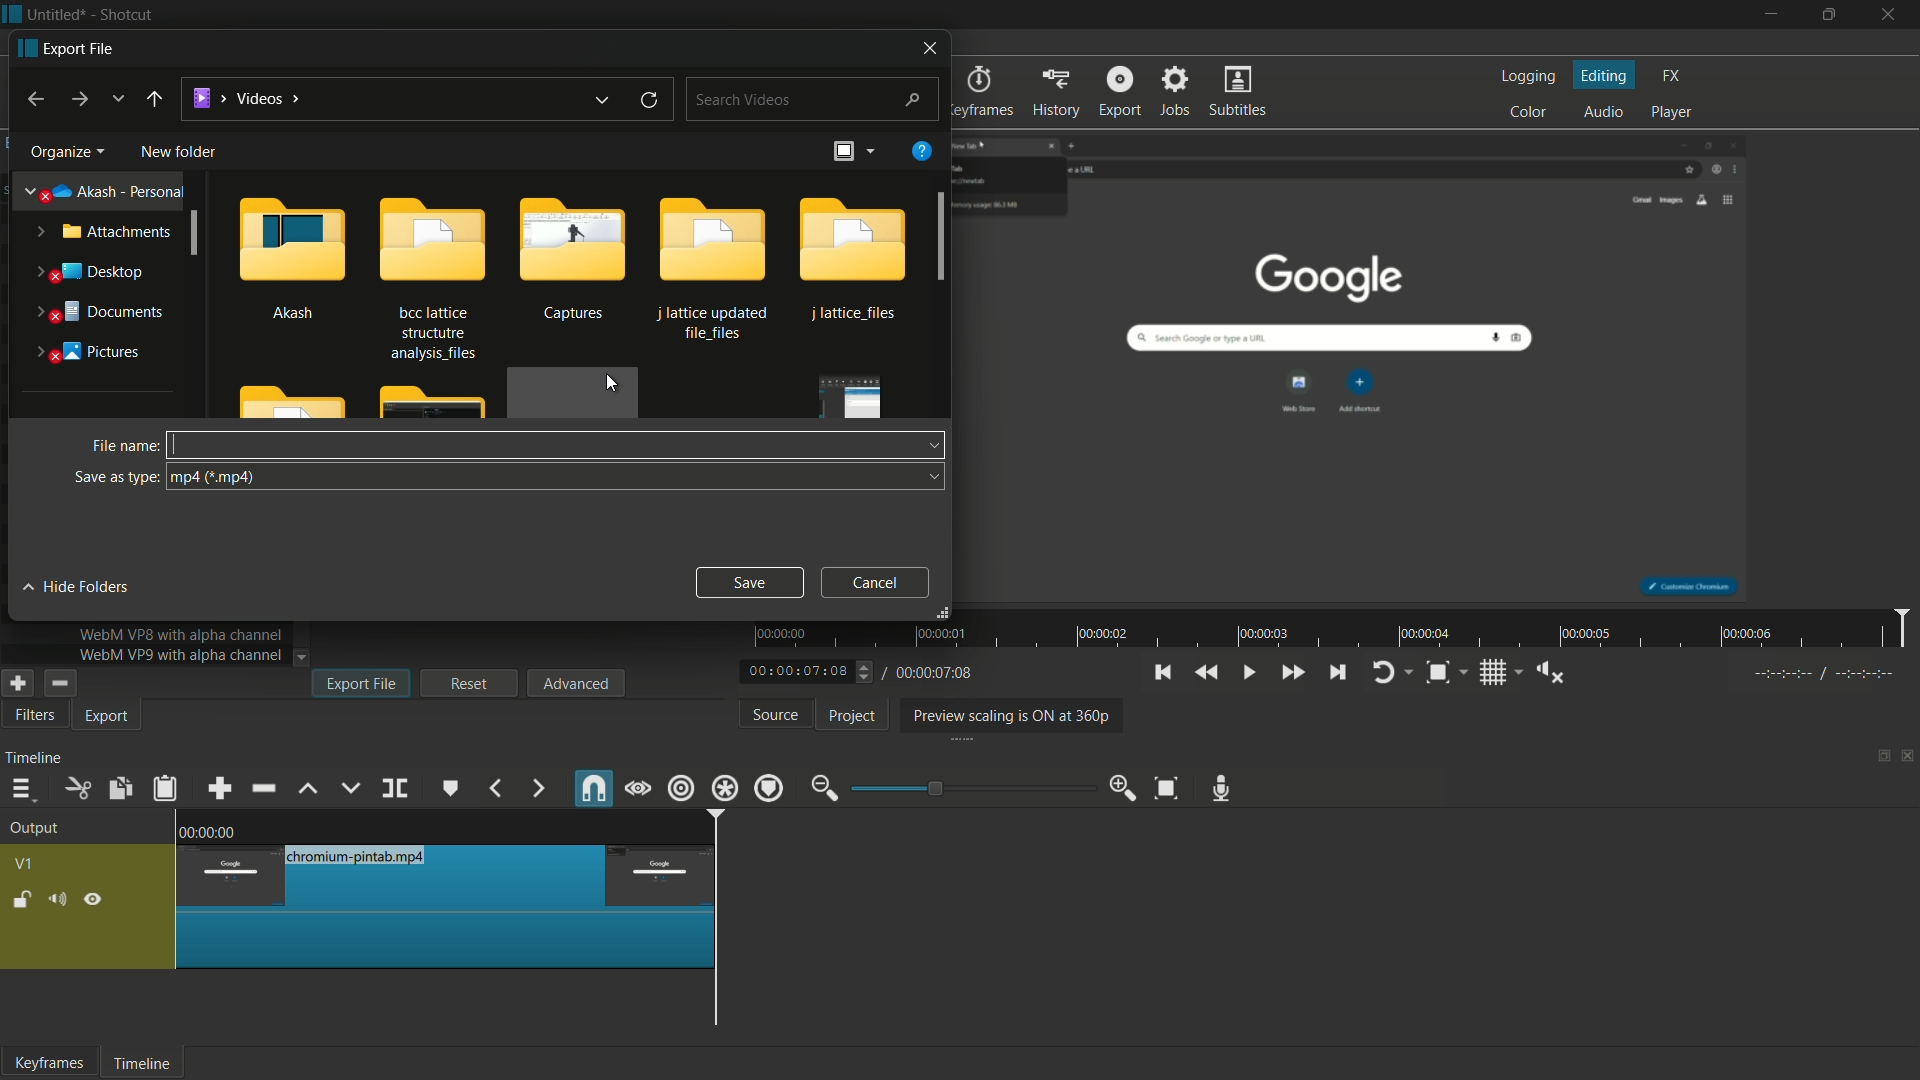  What do you see at coordinates (77, 790) in the screenshot?
I see `cut` at bounding box center [77, 790].